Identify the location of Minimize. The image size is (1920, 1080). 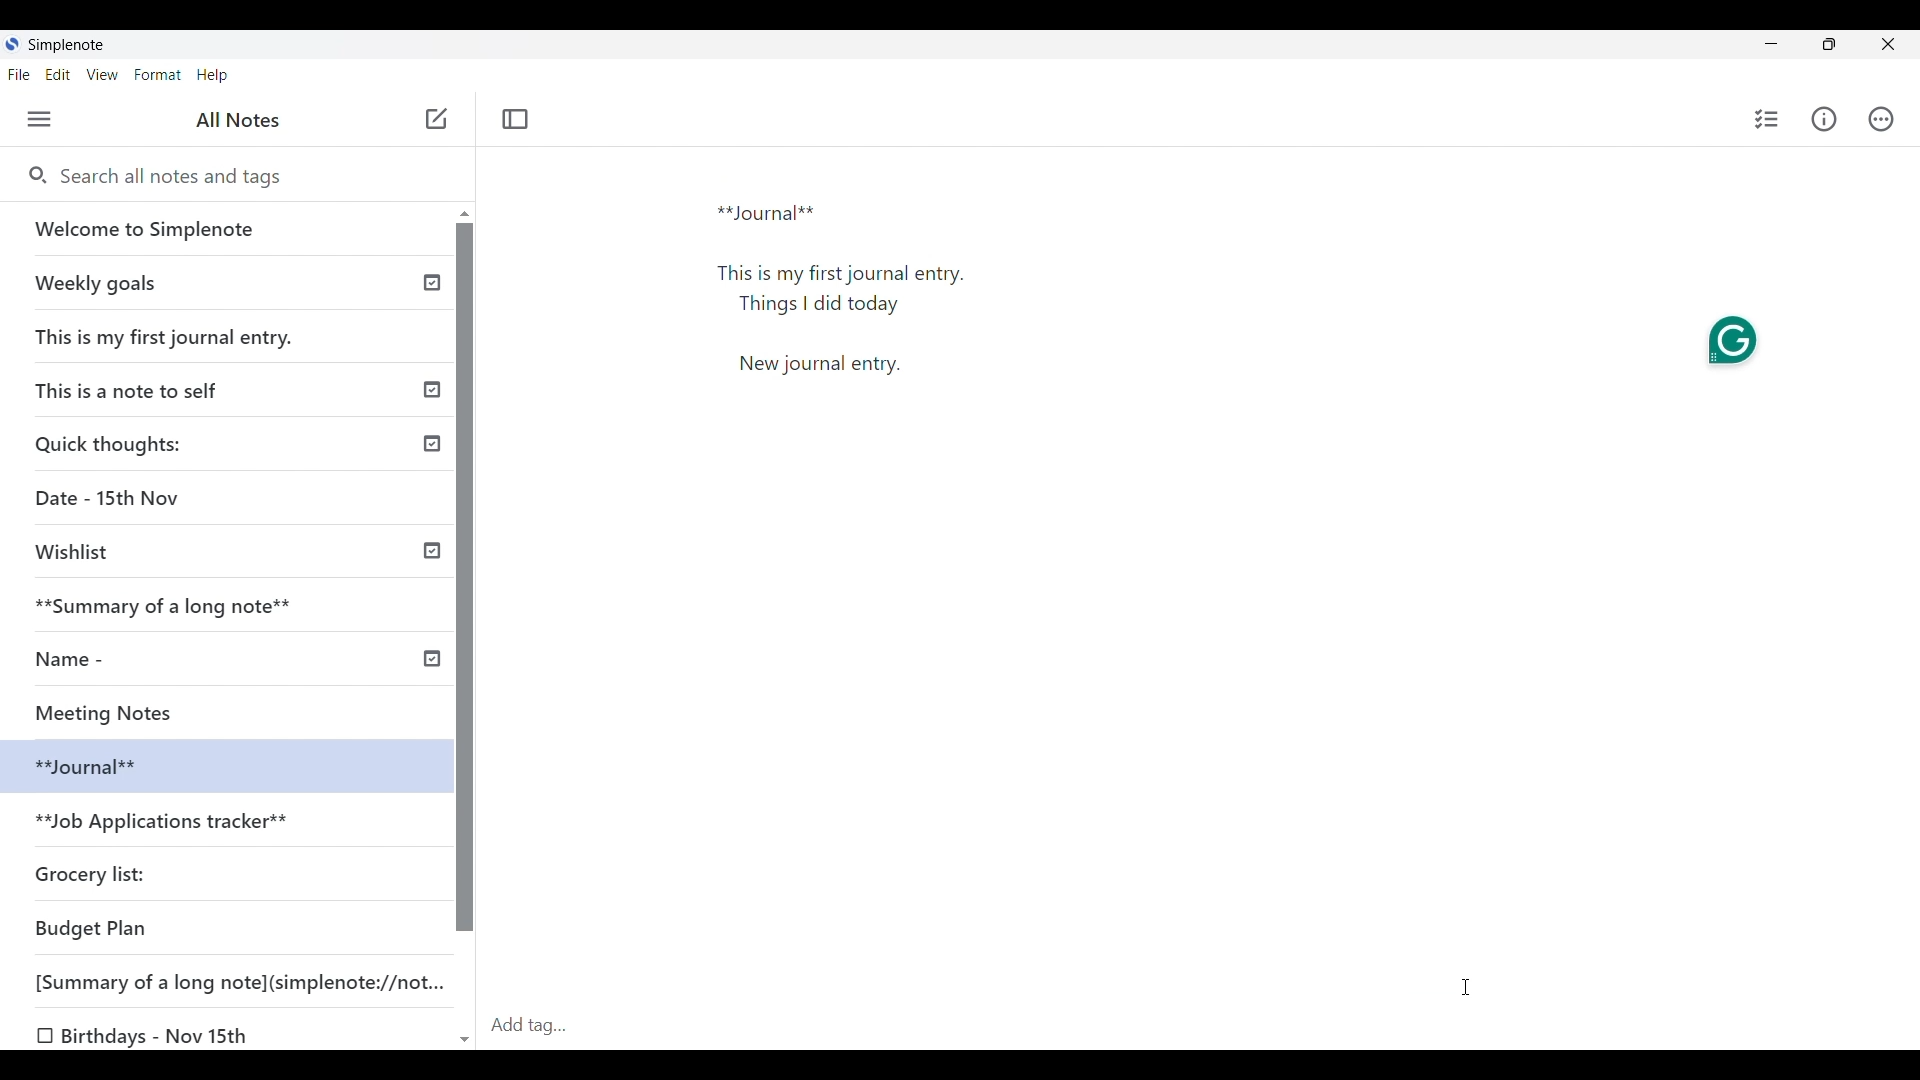
(1771, 43).